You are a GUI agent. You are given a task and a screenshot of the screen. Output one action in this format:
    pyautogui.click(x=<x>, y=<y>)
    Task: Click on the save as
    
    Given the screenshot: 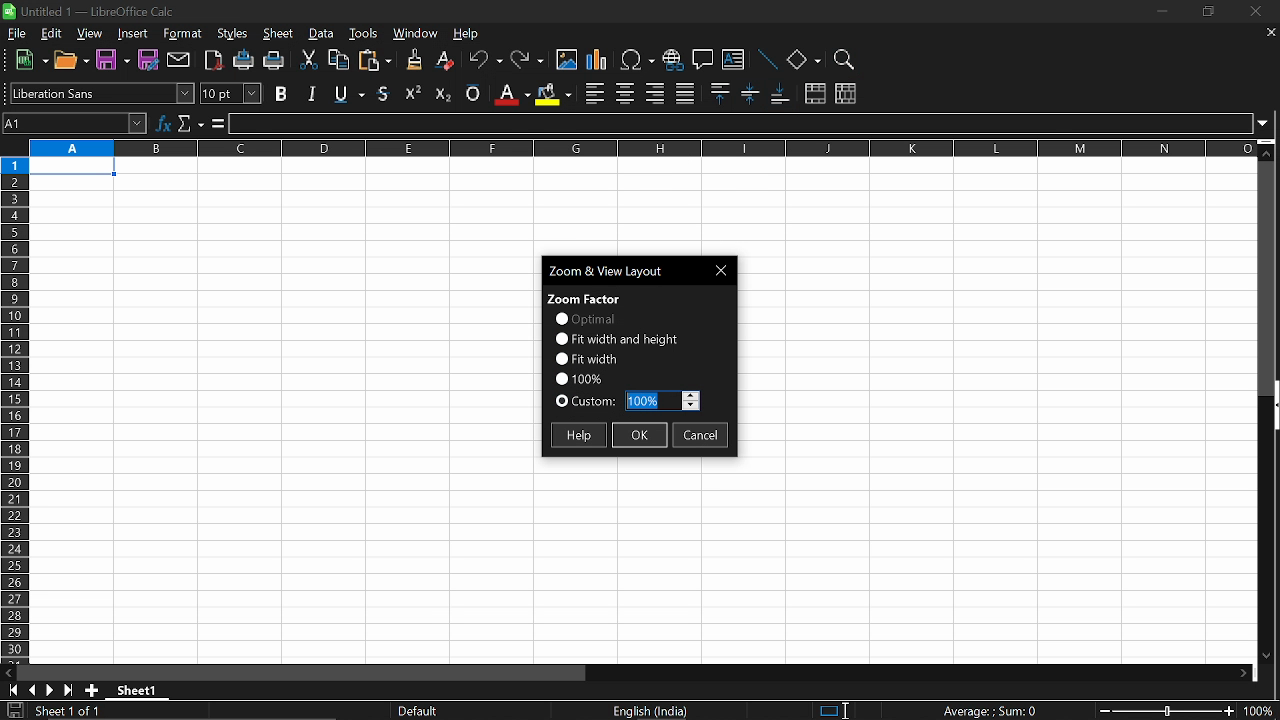 What is the action you would take?
    pyautogui.click(x=149, y=60)
    